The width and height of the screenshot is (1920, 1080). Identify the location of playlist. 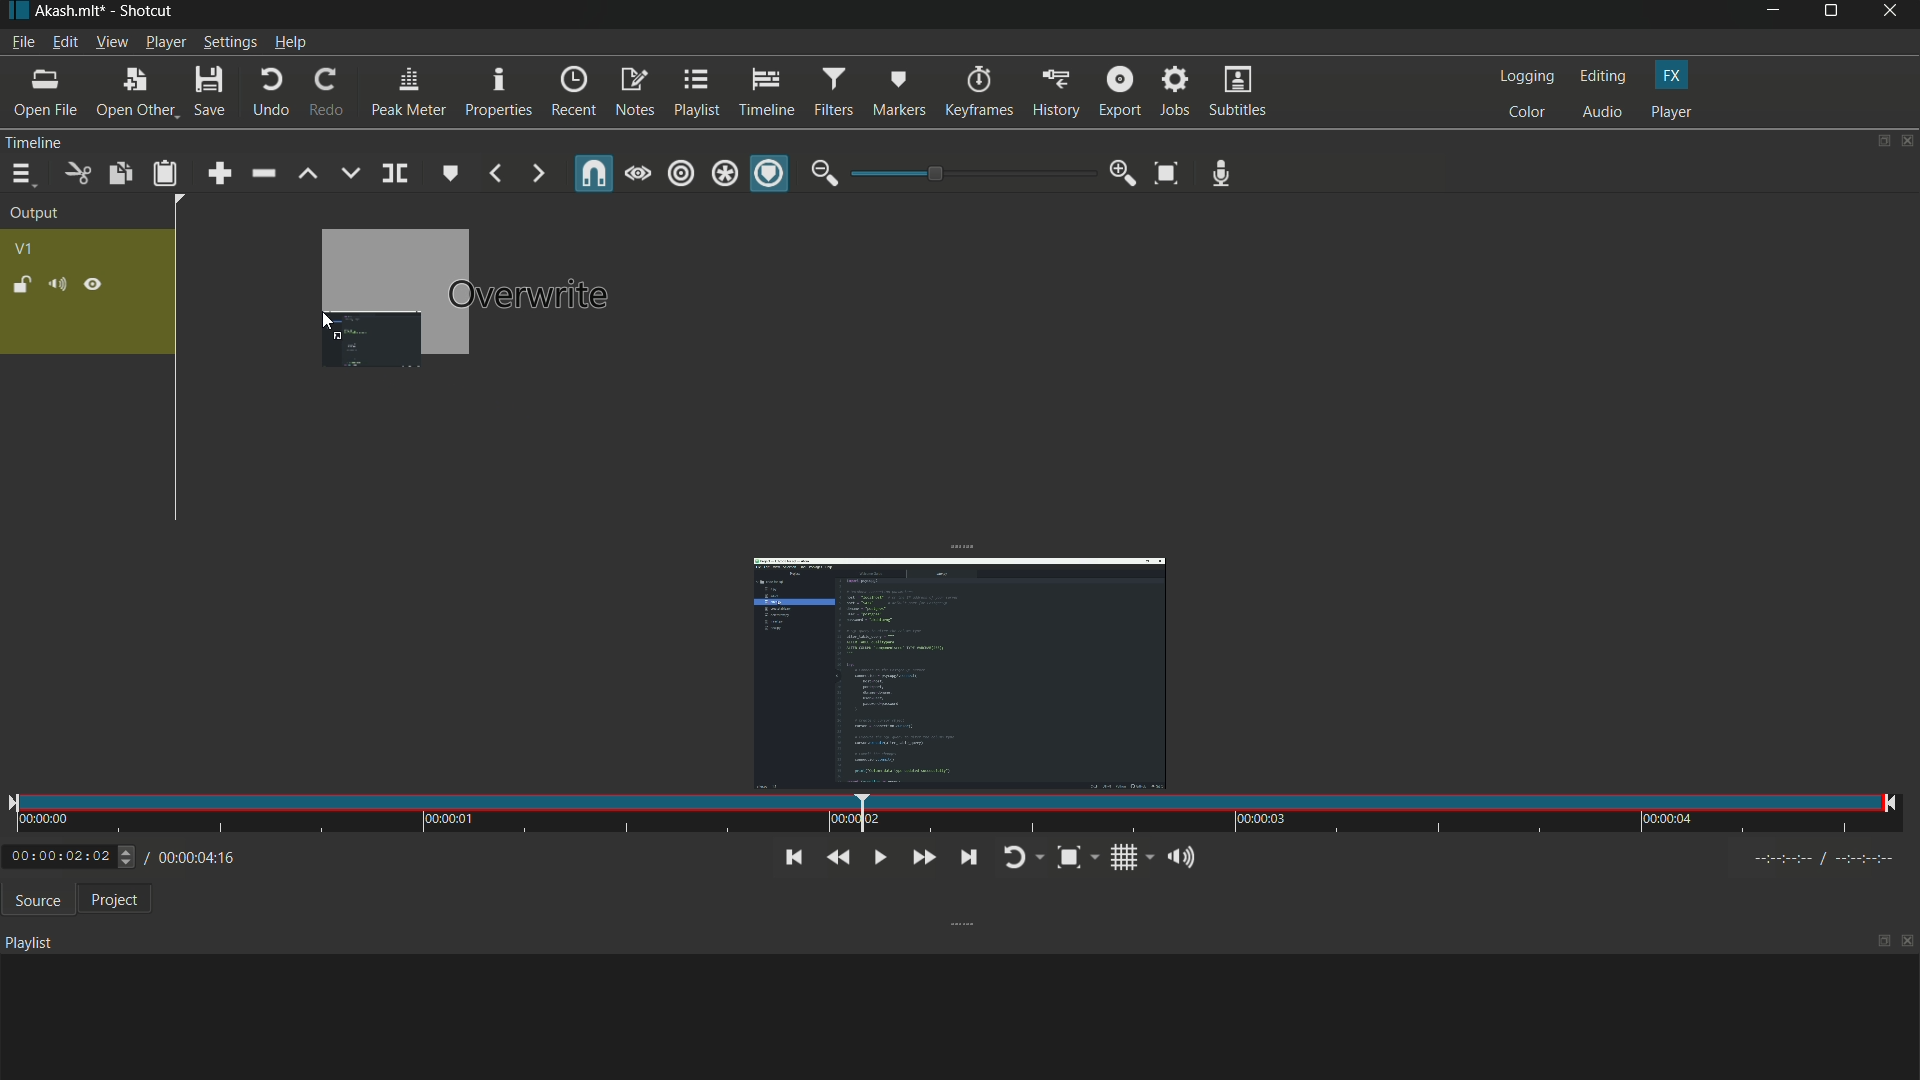
(695, 93).